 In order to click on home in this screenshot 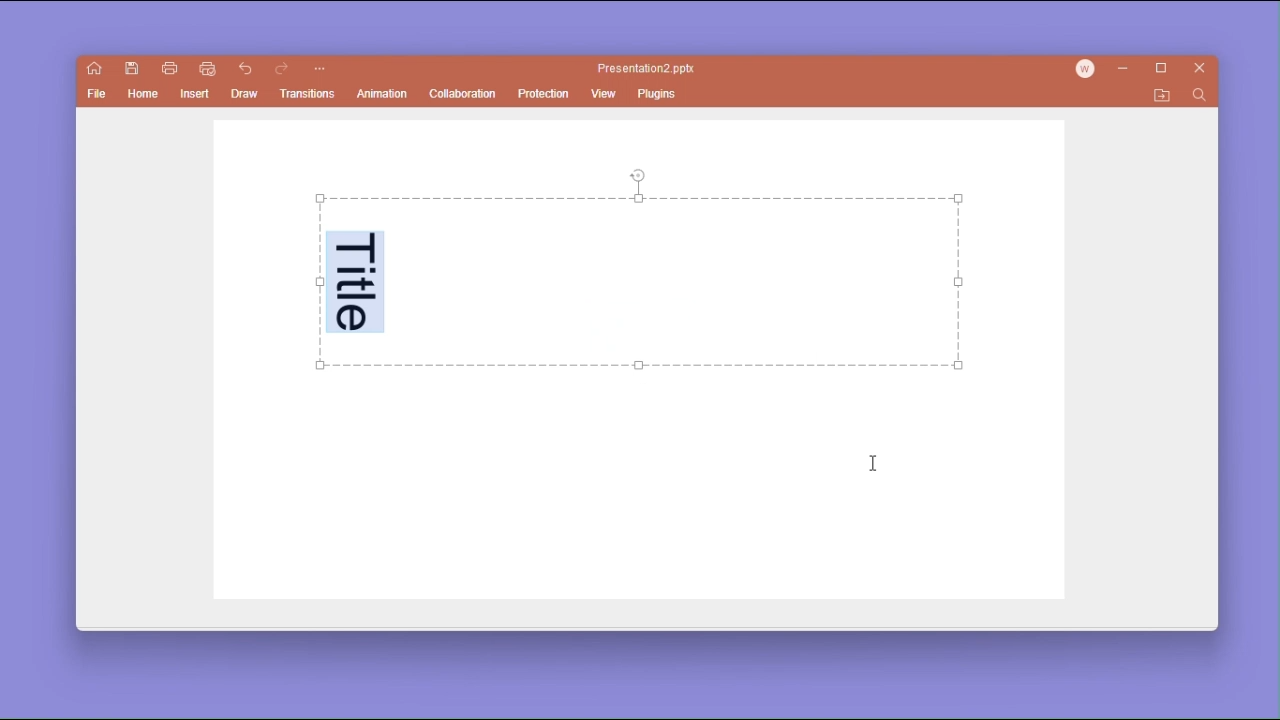, I will do `click(144, 97)`.